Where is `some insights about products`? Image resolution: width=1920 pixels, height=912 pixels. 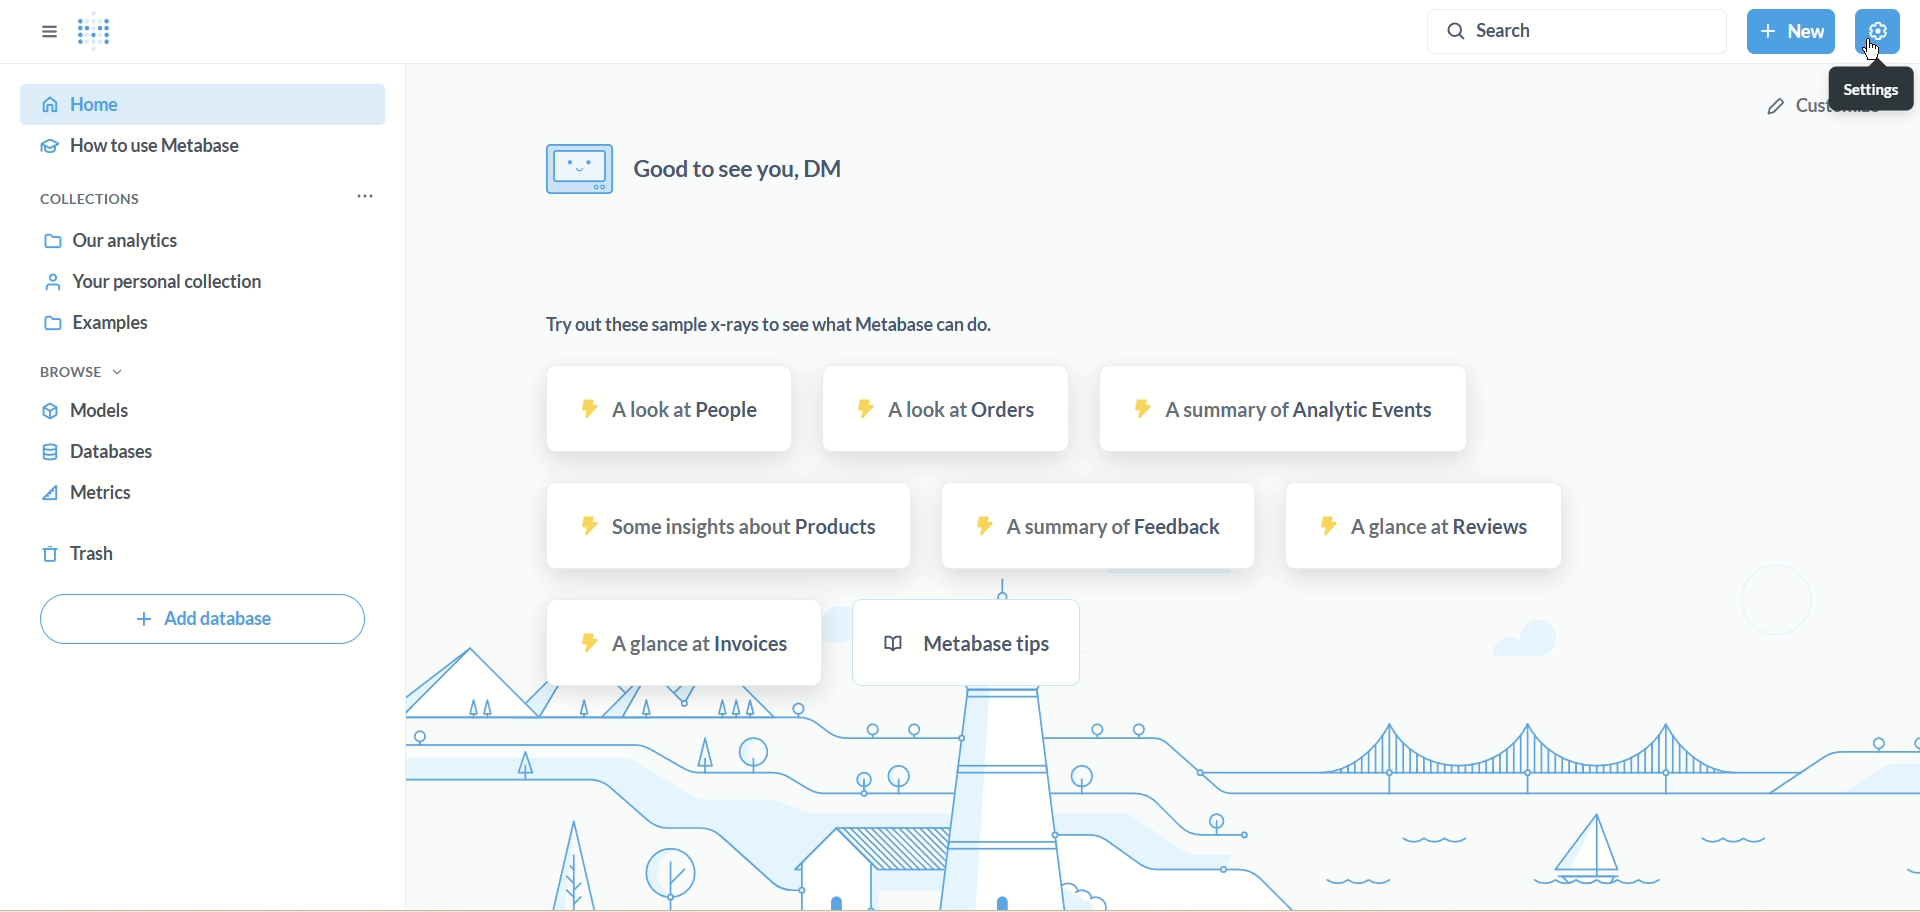 some insights about products is located at coordinates (730, 530).